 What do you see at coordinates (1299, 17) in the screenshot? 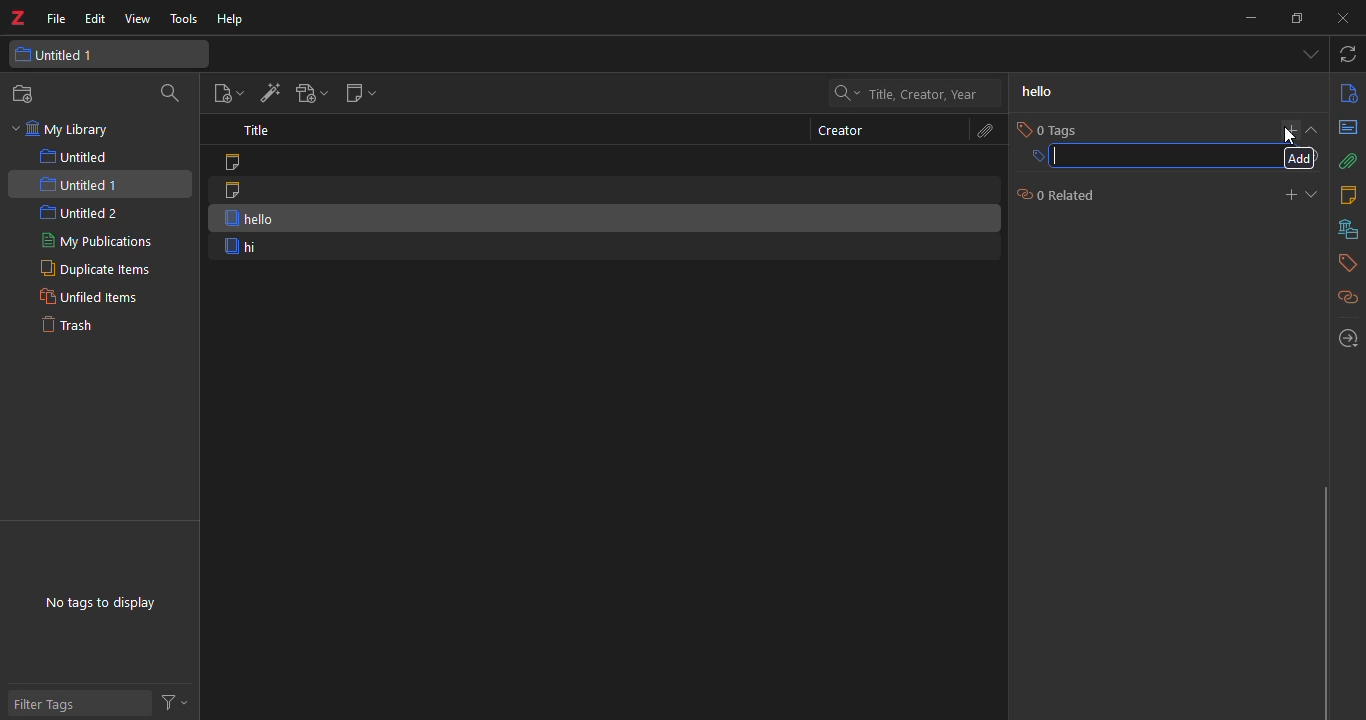
I see `maximize` at bounding box center [1299, 17].